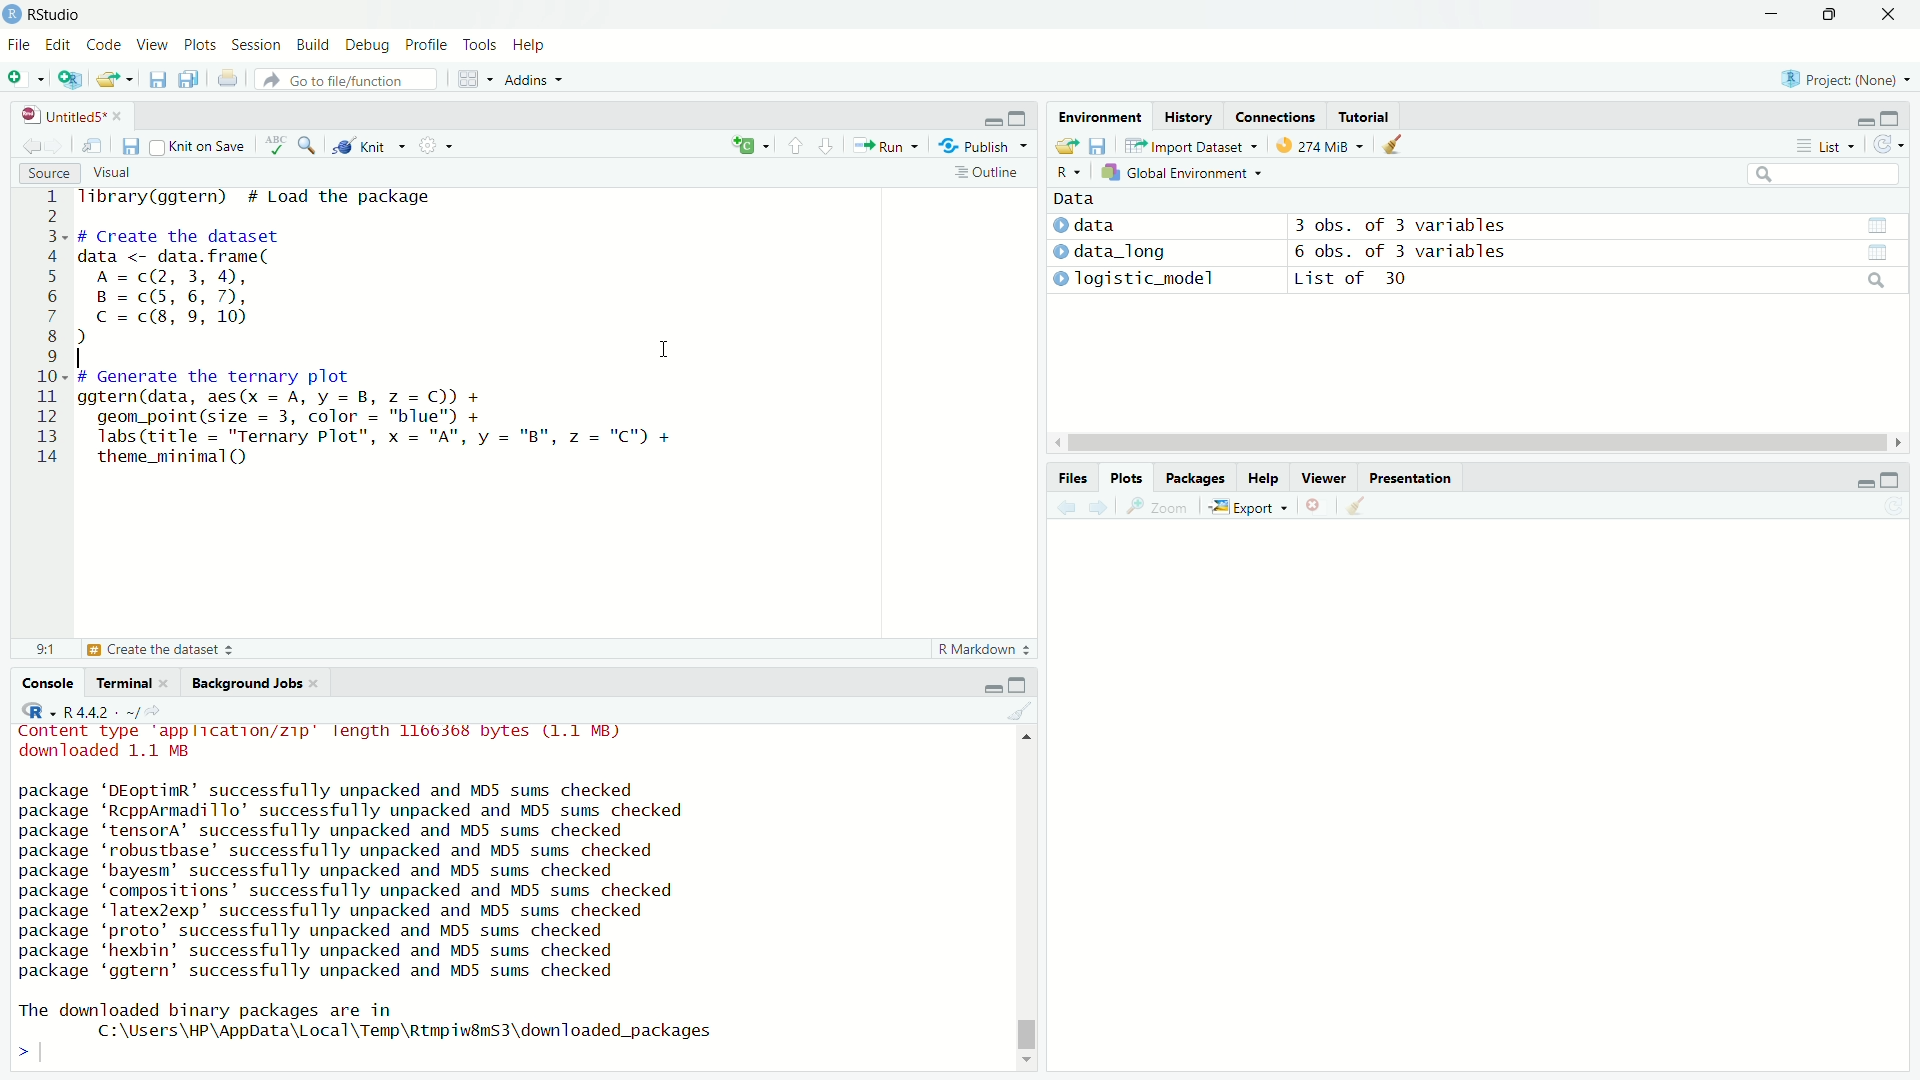 The width and height of the screenshot is (1920, 1080). I want to click on Generate the ternary plot, so click(183, 650).